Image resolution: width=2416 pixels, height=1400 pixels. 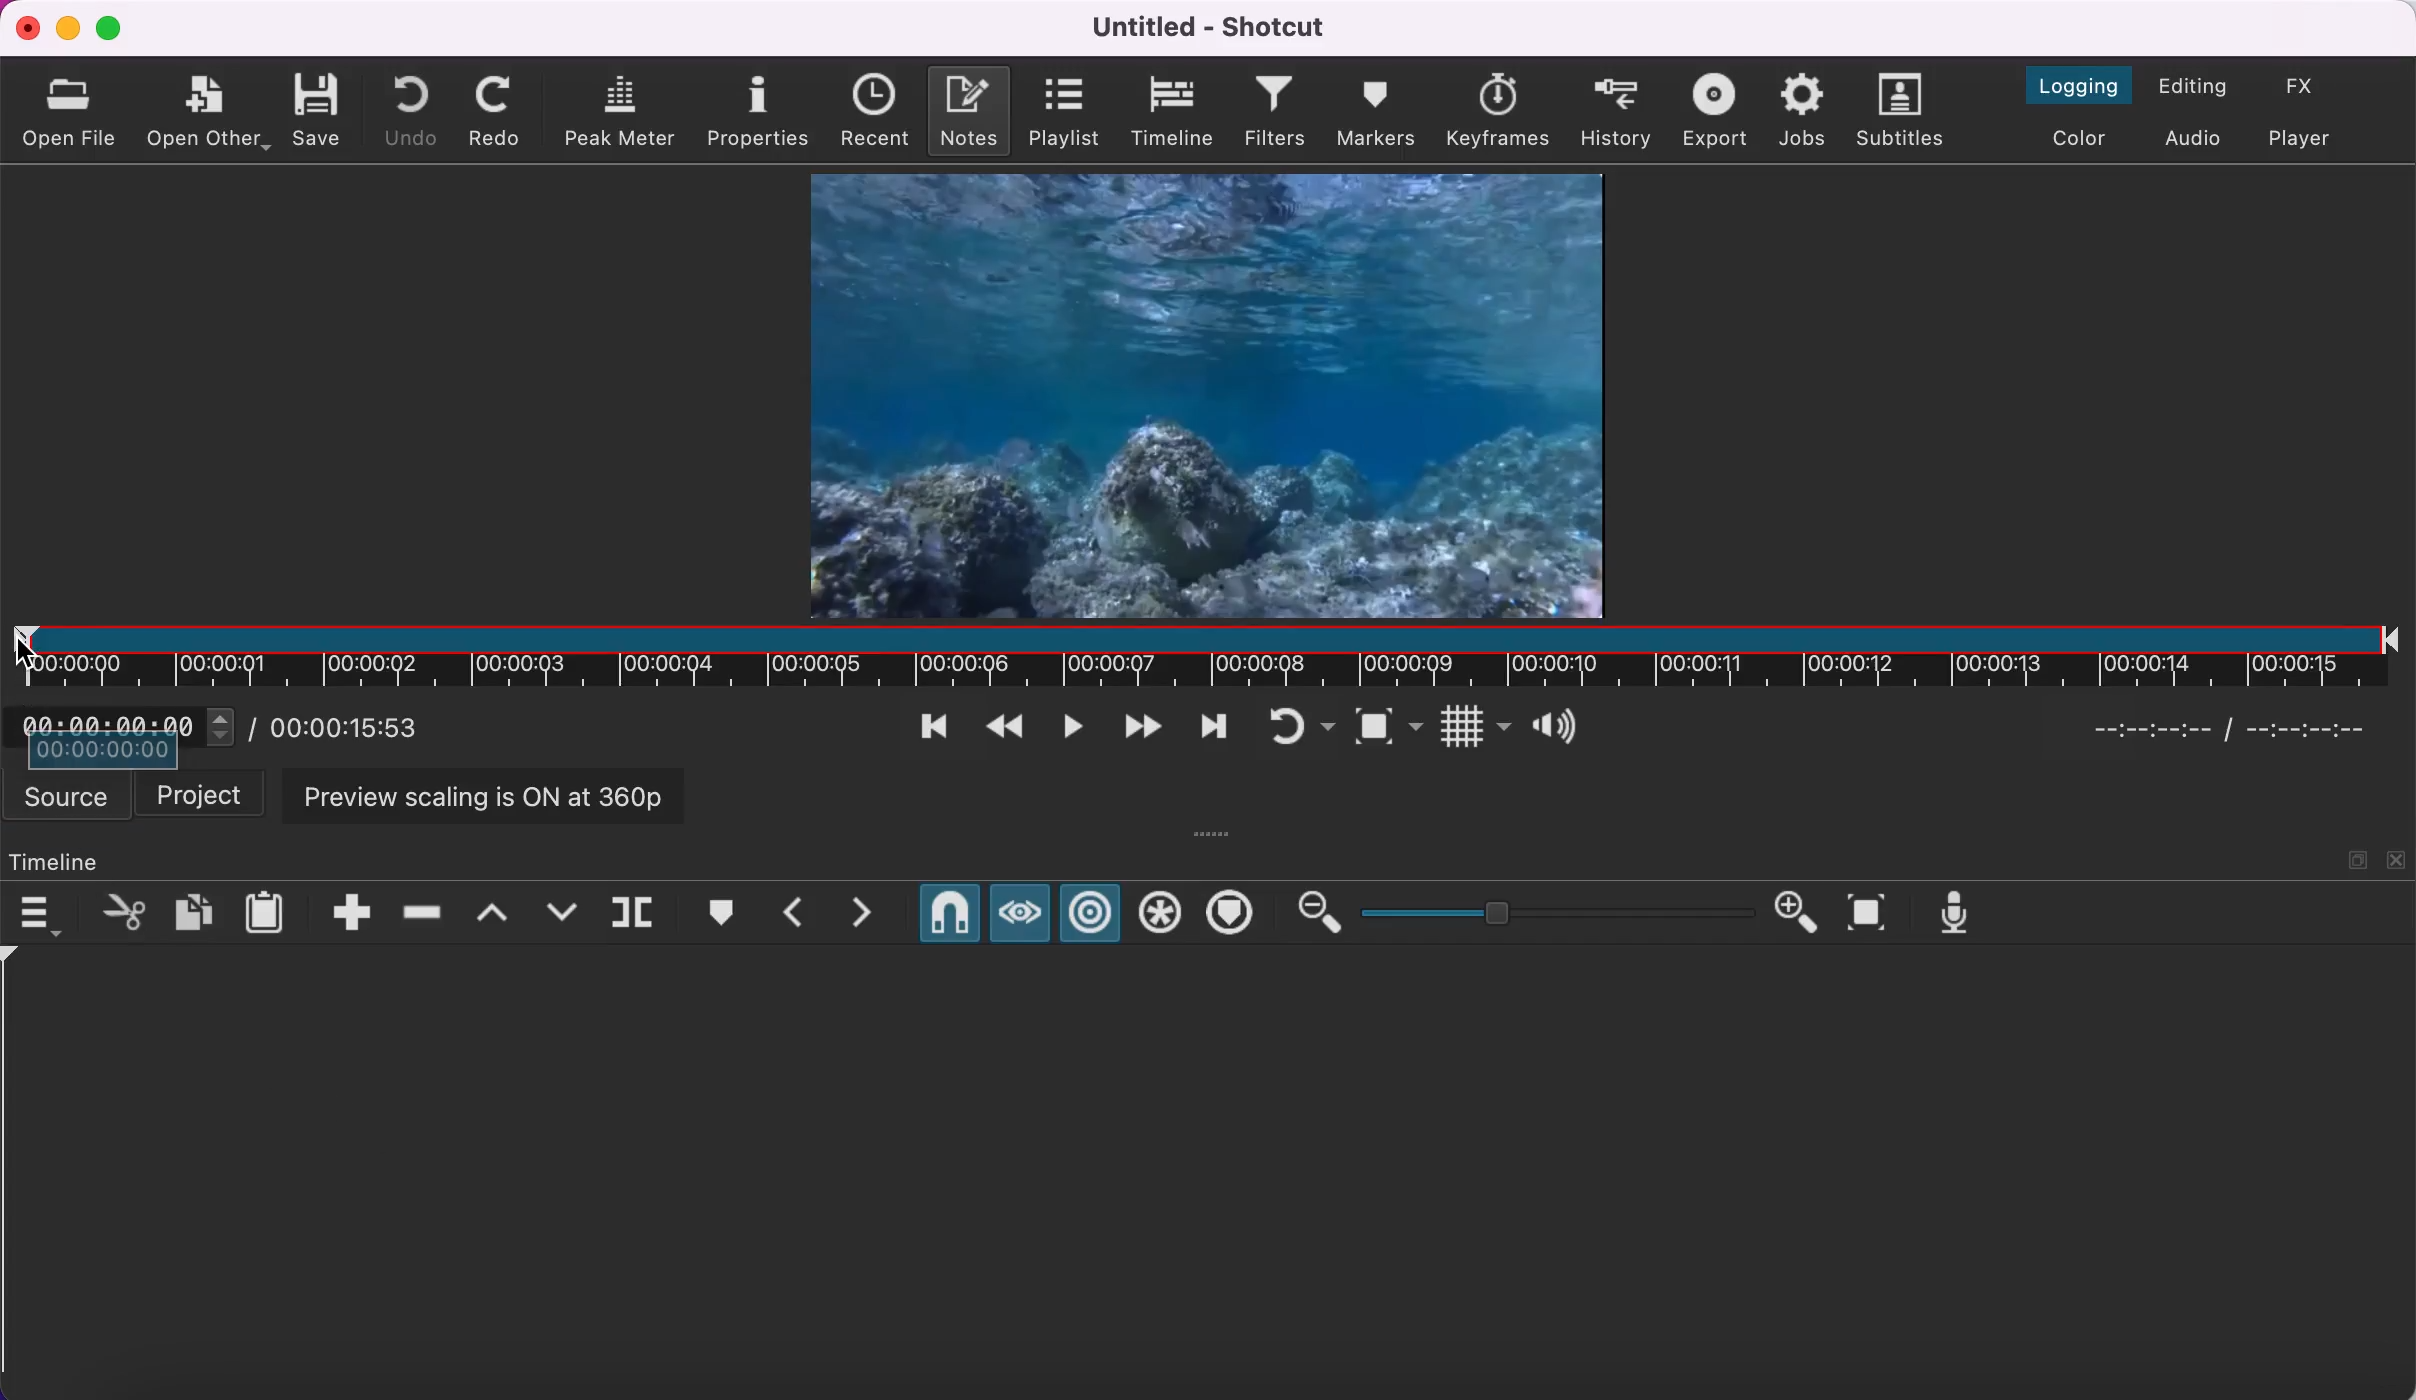 What do you see at coordinates (1385, 727) in the screenshot?
I see `` at bounding box center [1385, 727].